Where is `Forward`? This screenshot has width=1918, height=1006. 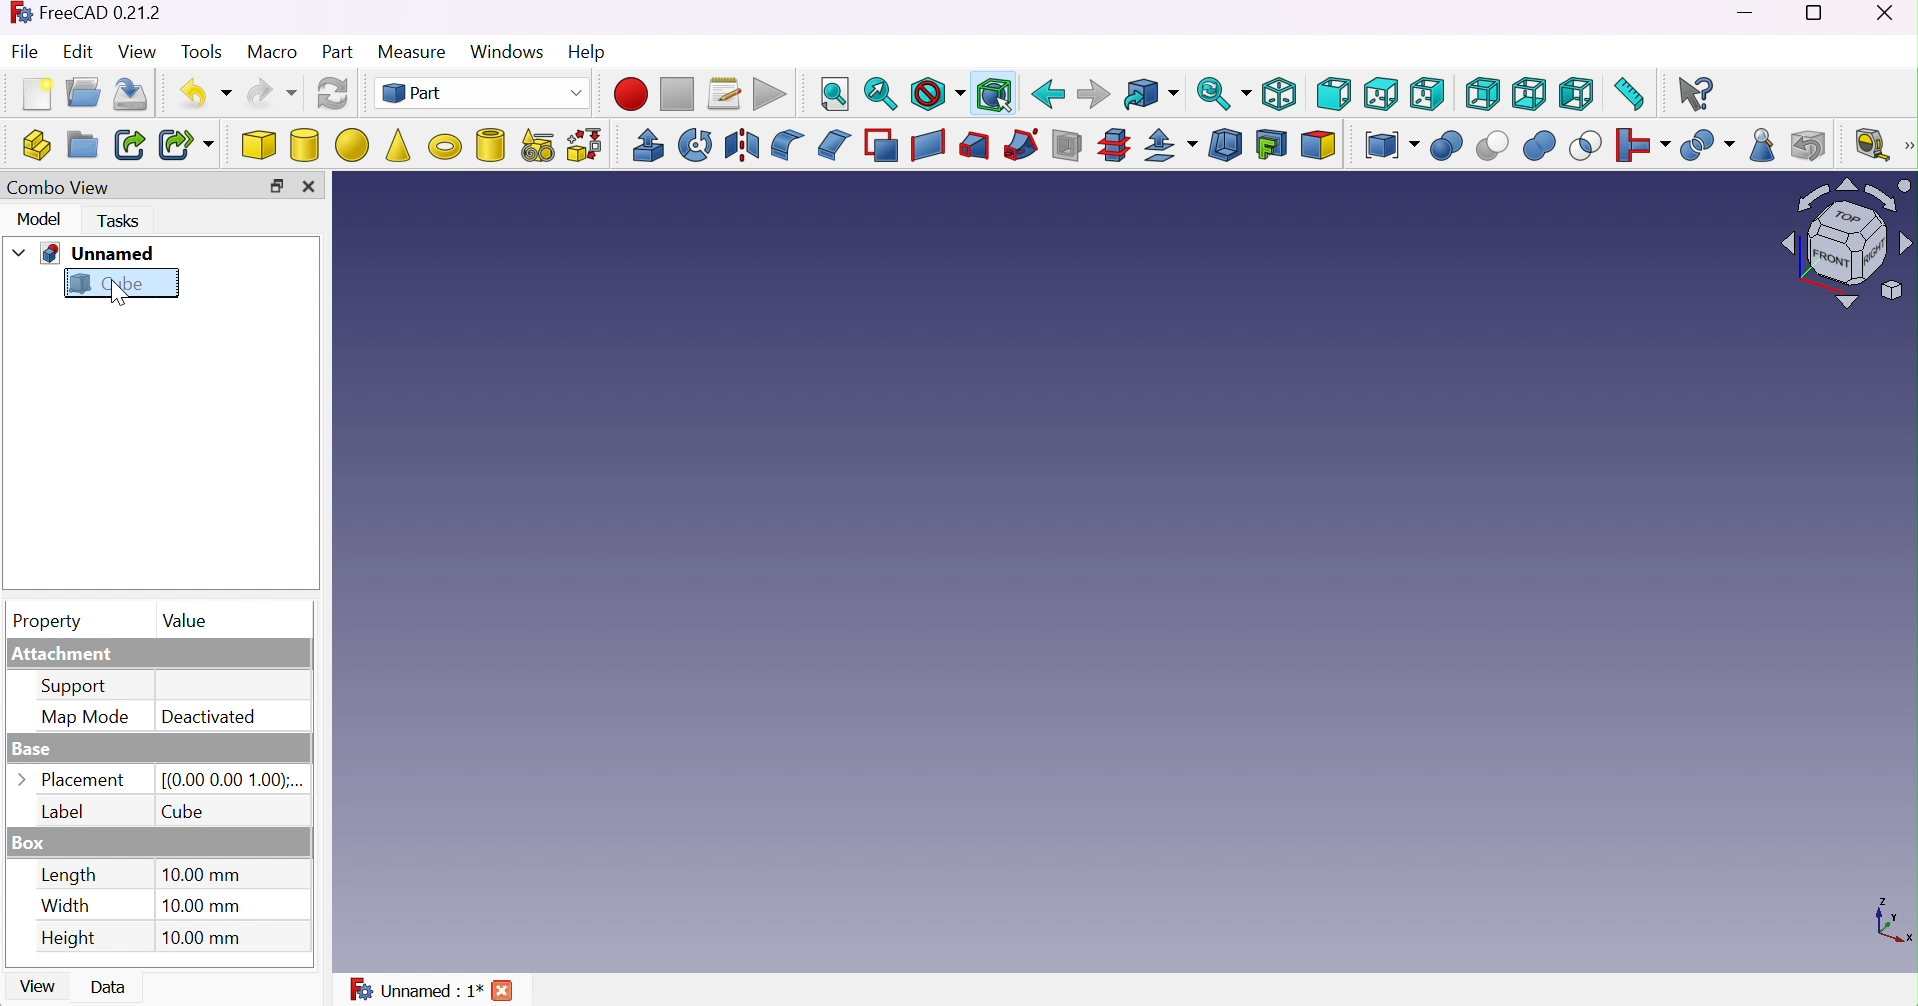 Forward is located at coordinates (1093, 96).